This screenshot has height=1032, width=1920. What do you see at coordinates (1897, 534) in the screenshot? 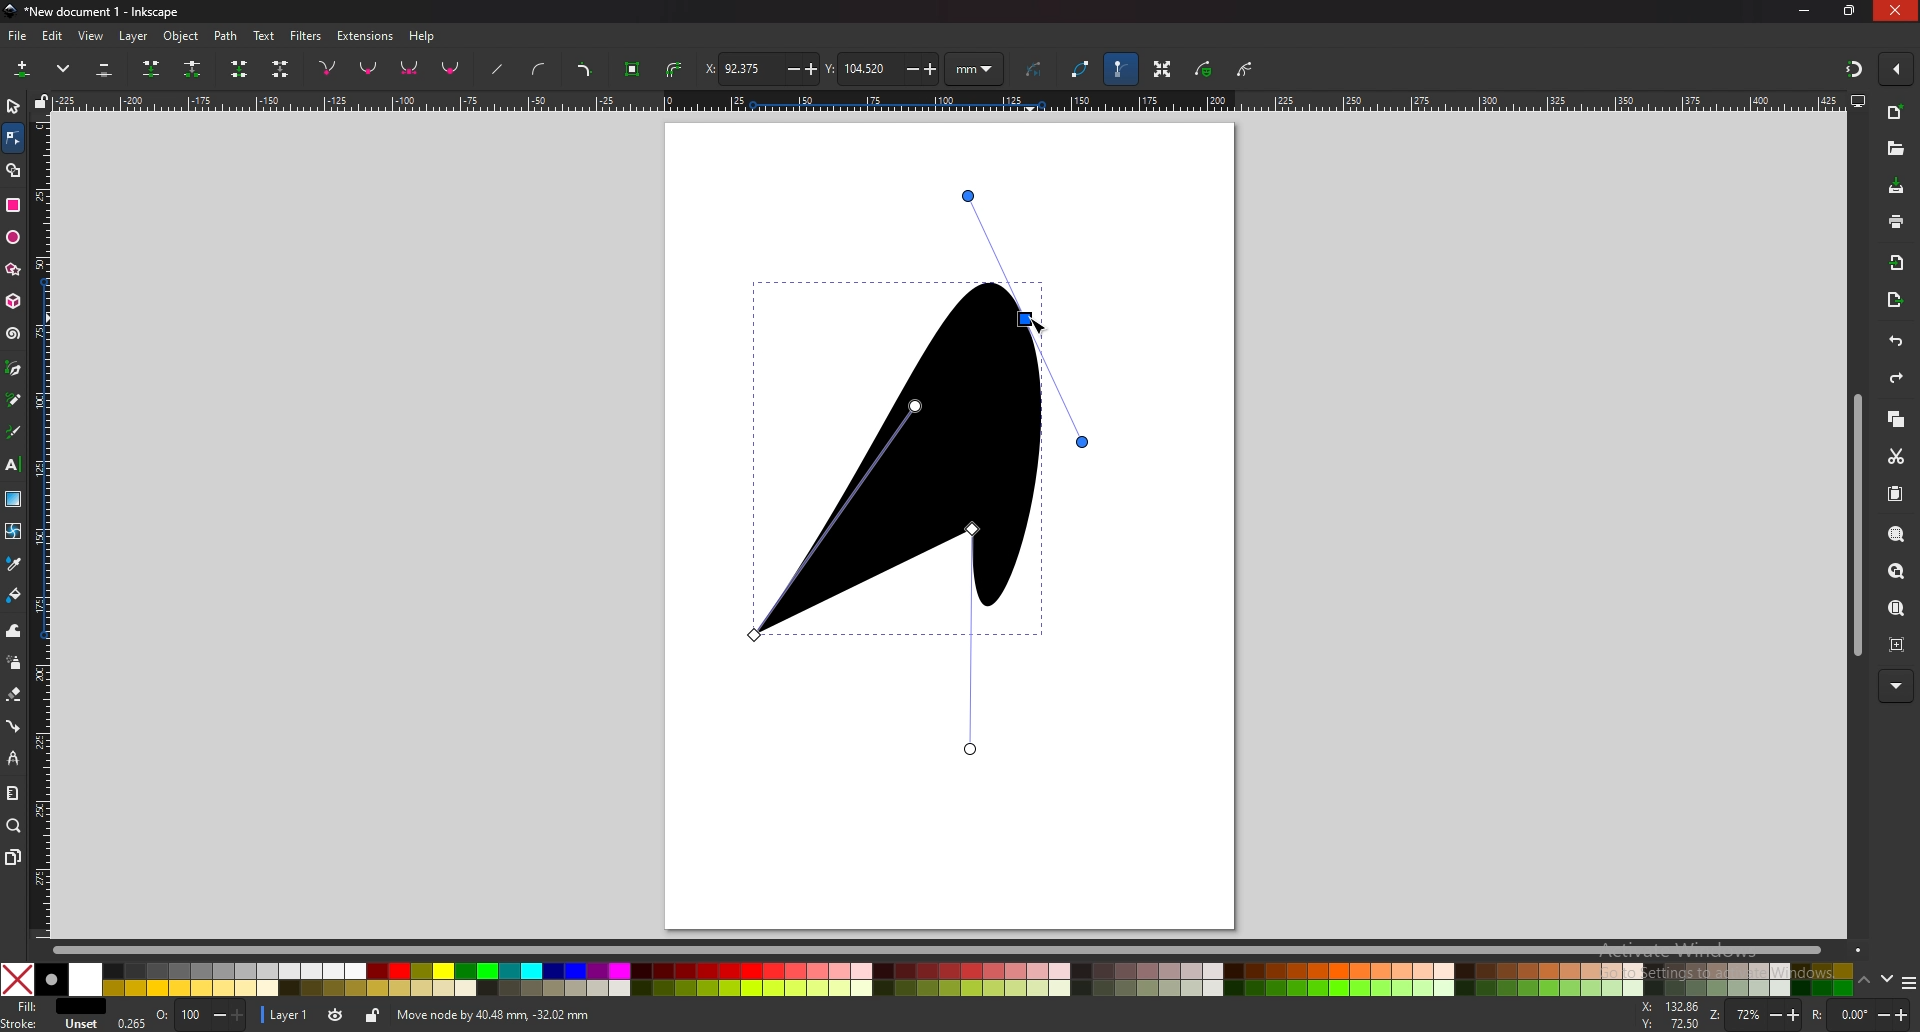
I see `zoom selection` at bounding box center [1897, 534].